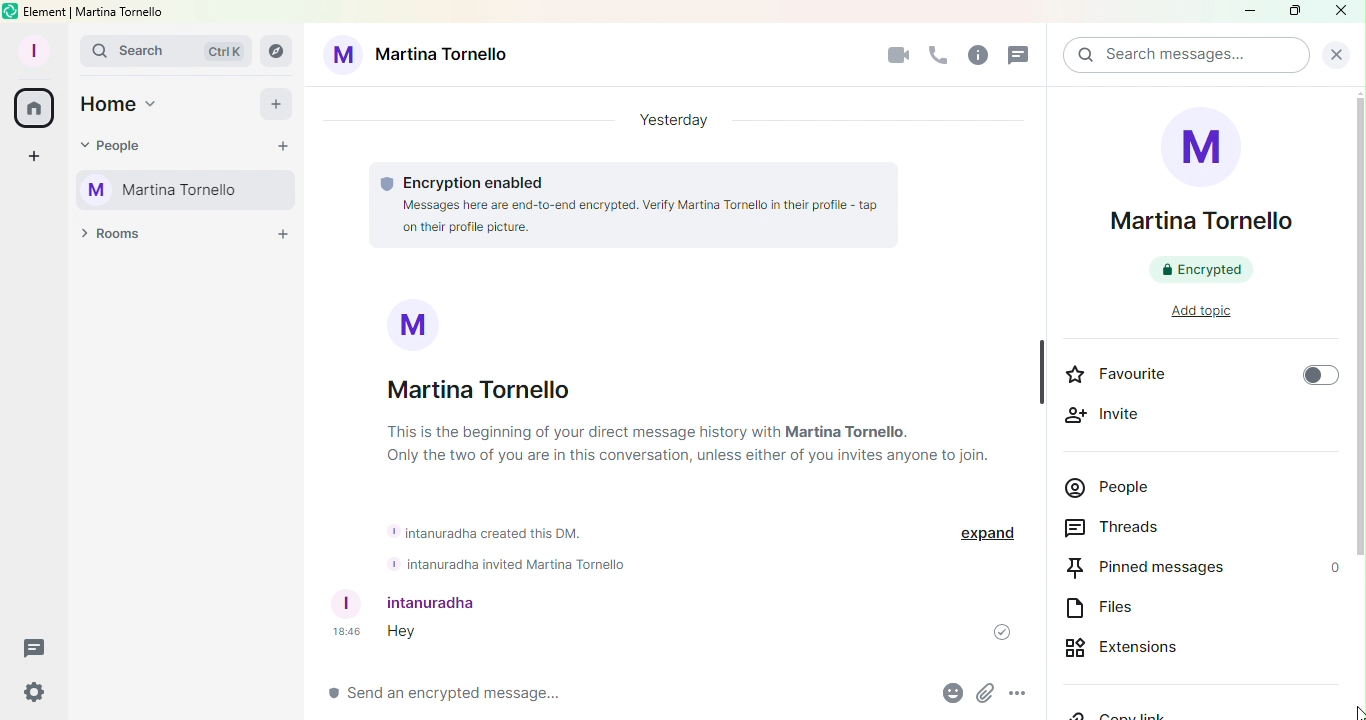  I want to click on intanuranda created this Dm, so click(492, 528).